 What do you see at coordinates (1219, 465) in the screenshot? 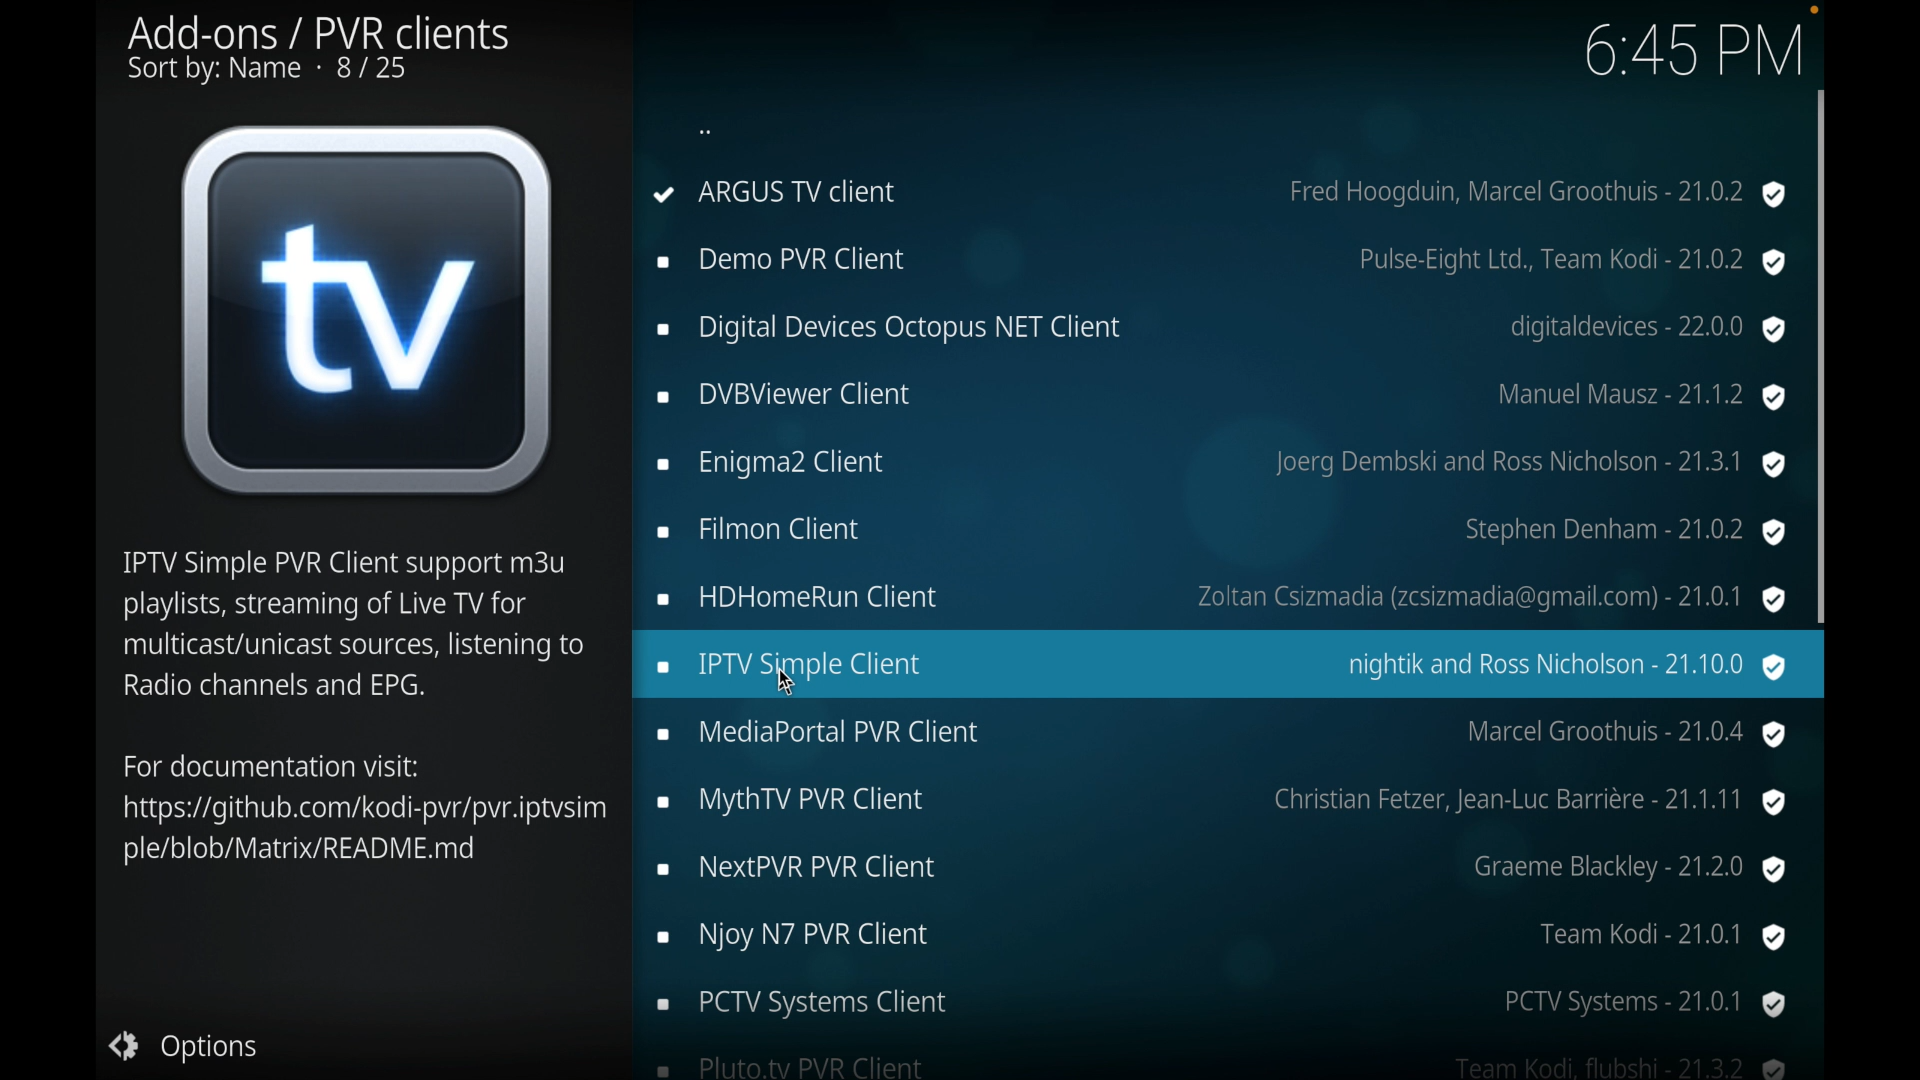
I see `enigma2 client` at bounding box center [1219, 465].